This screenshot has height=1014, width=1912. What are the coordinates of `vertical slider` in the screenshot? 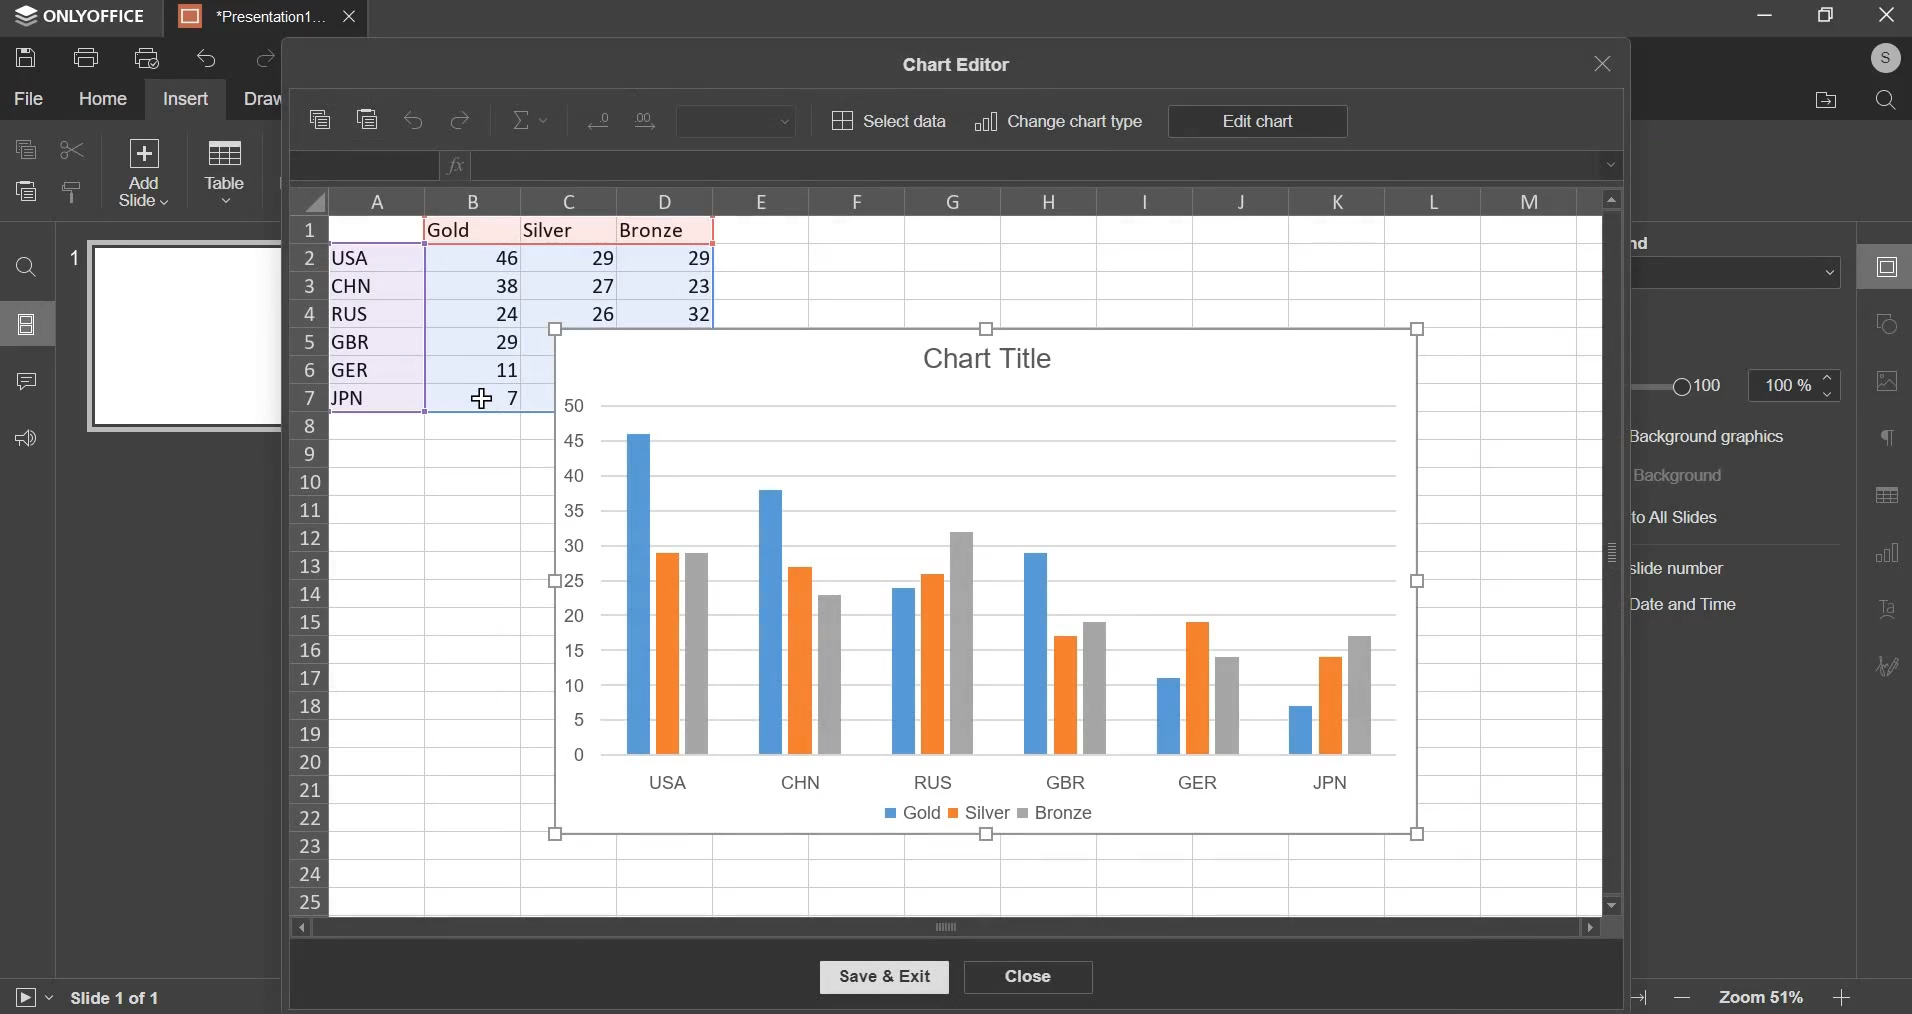 It's located at (1611, 550).